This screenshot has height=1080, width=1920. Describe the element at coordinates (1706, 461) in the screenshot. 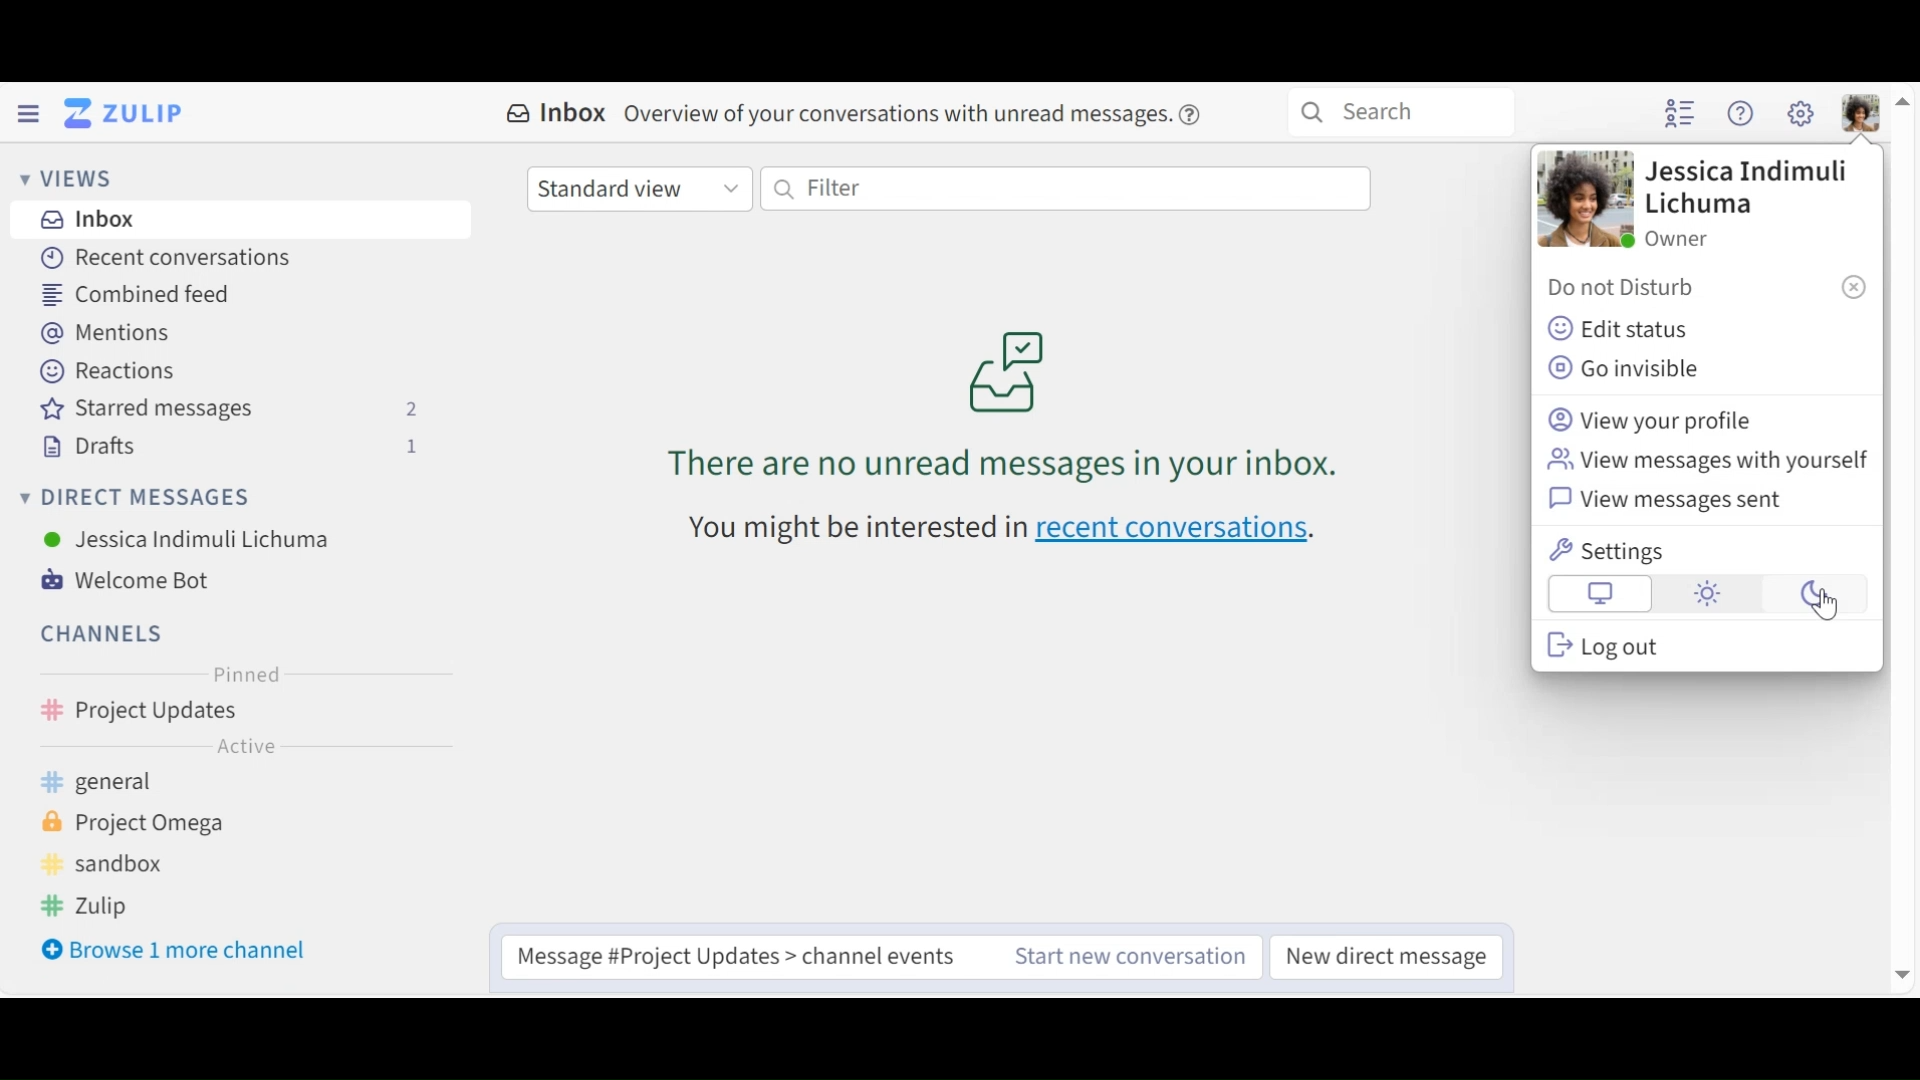

I see `View messages with yourself` at that location.